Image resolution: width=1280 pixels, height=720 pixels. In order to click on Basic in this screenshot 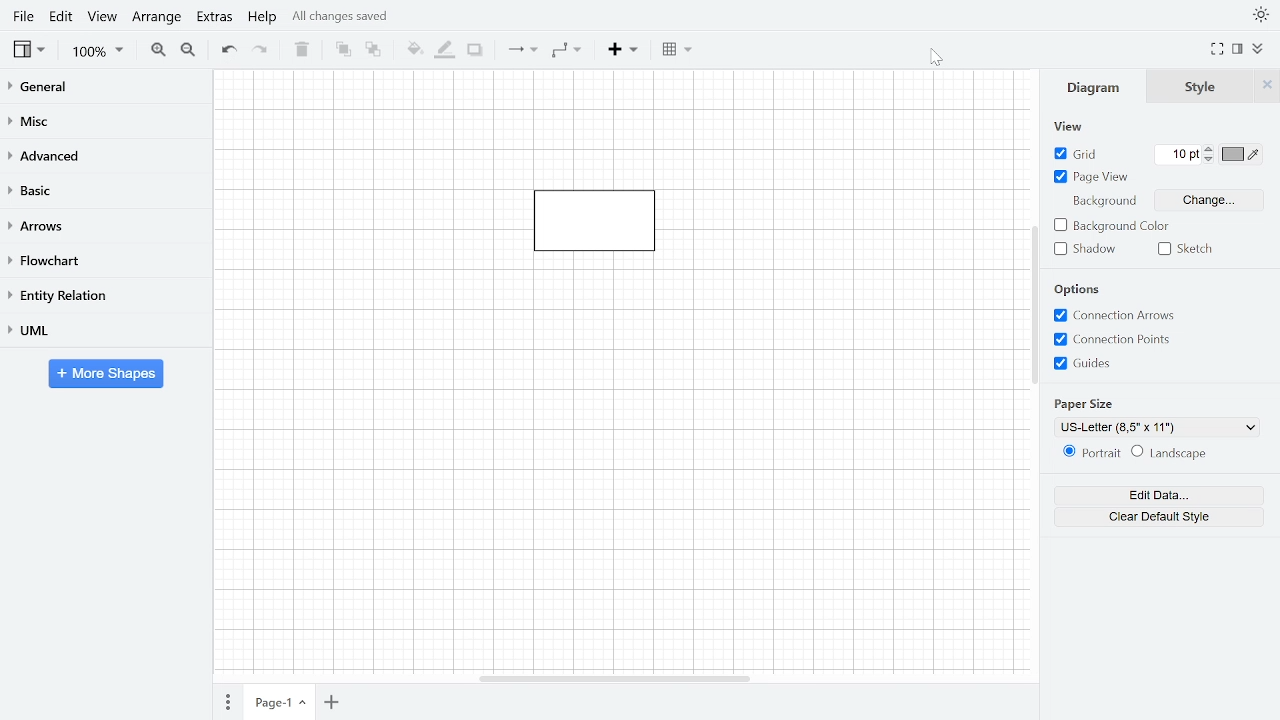, I will do `click(103, 190)`.